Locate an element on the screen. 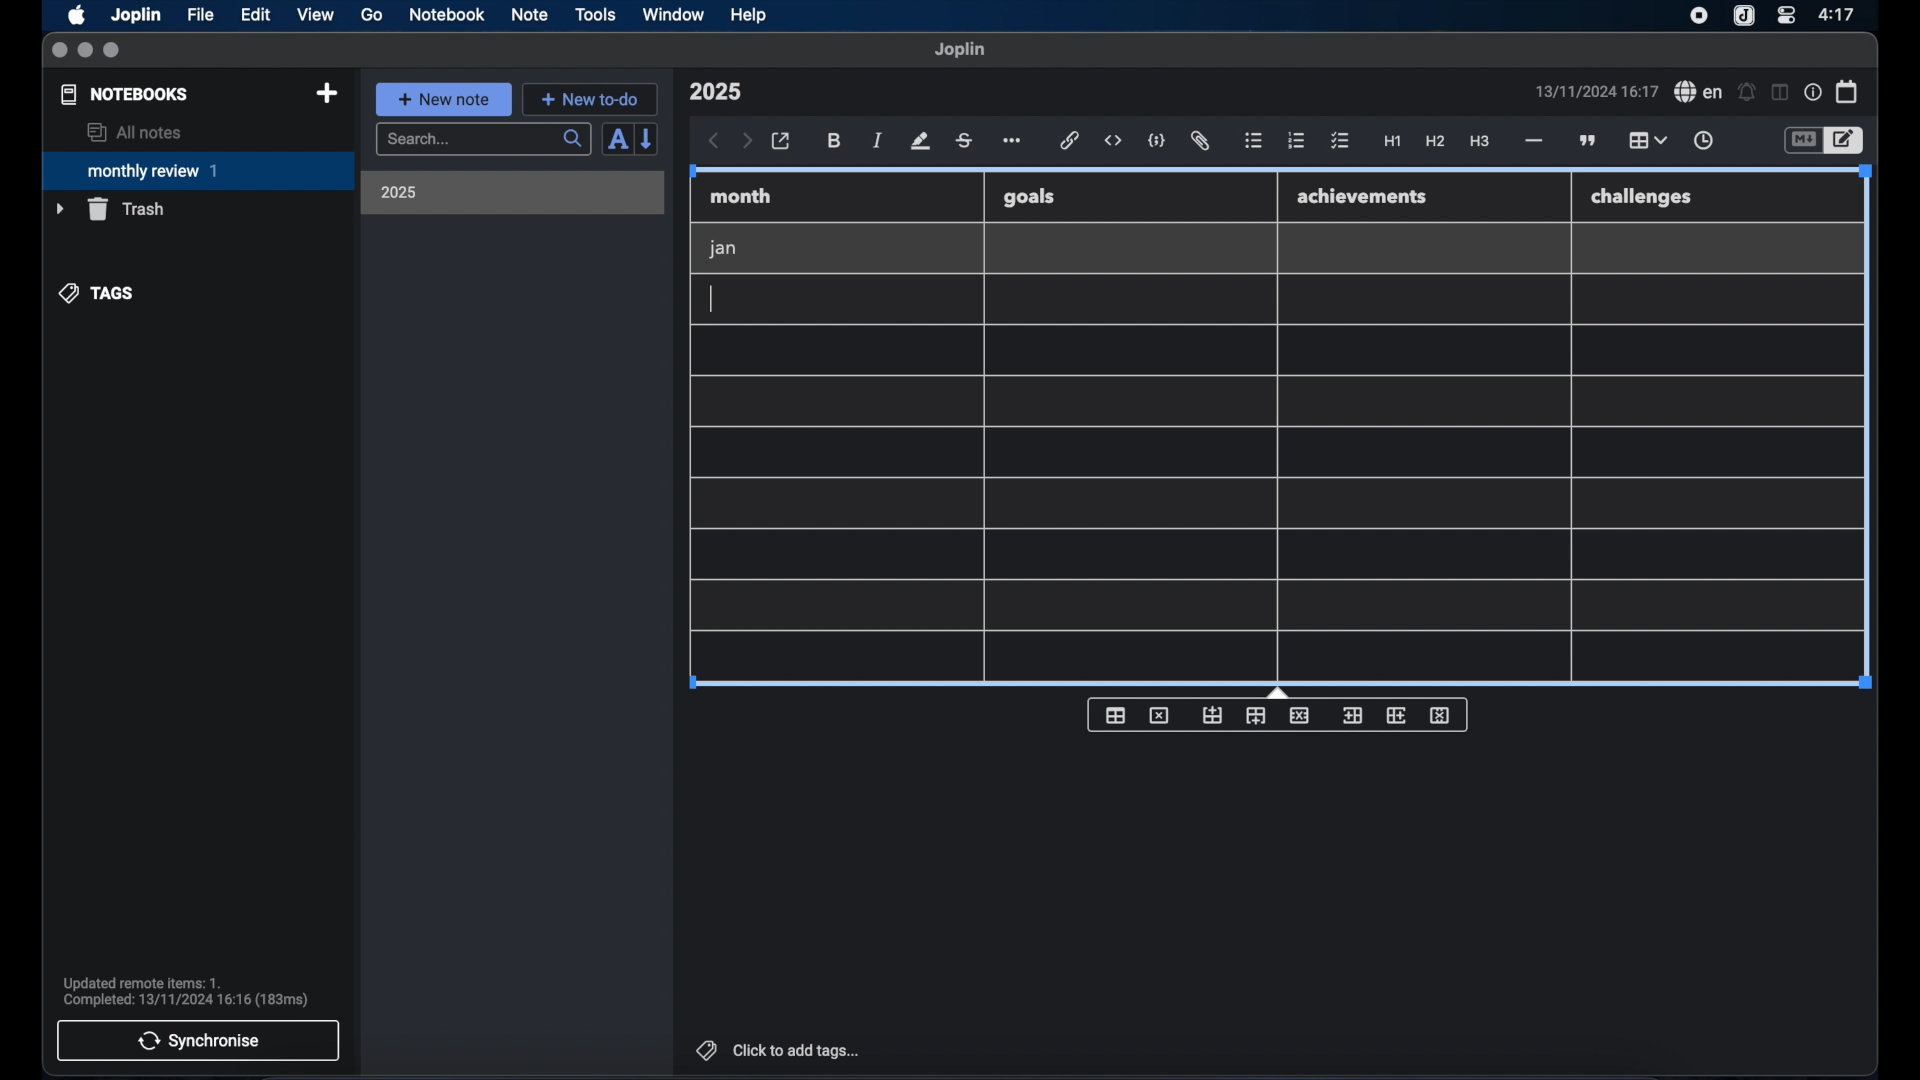 The image size is (1920, 1080). jan is located at coordinates (723, 249).